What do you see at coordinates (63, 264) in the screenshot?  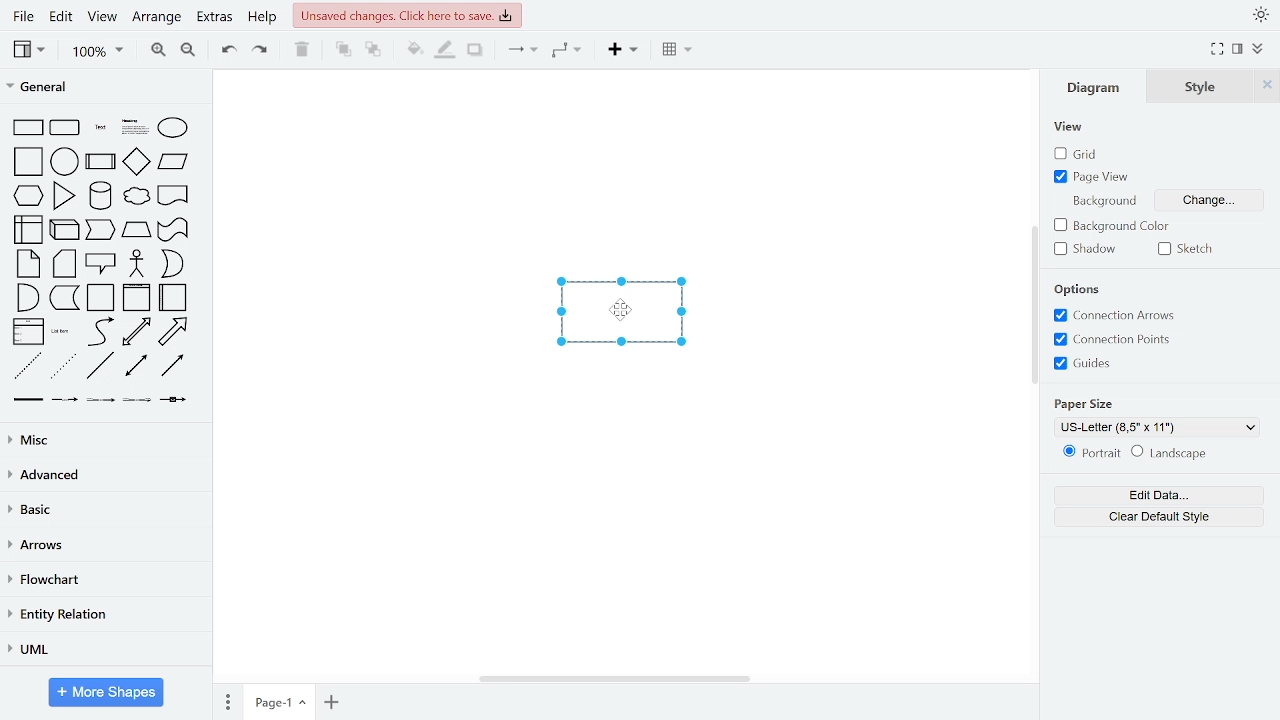 I see `general shapes` at bounding box center [63, 264].